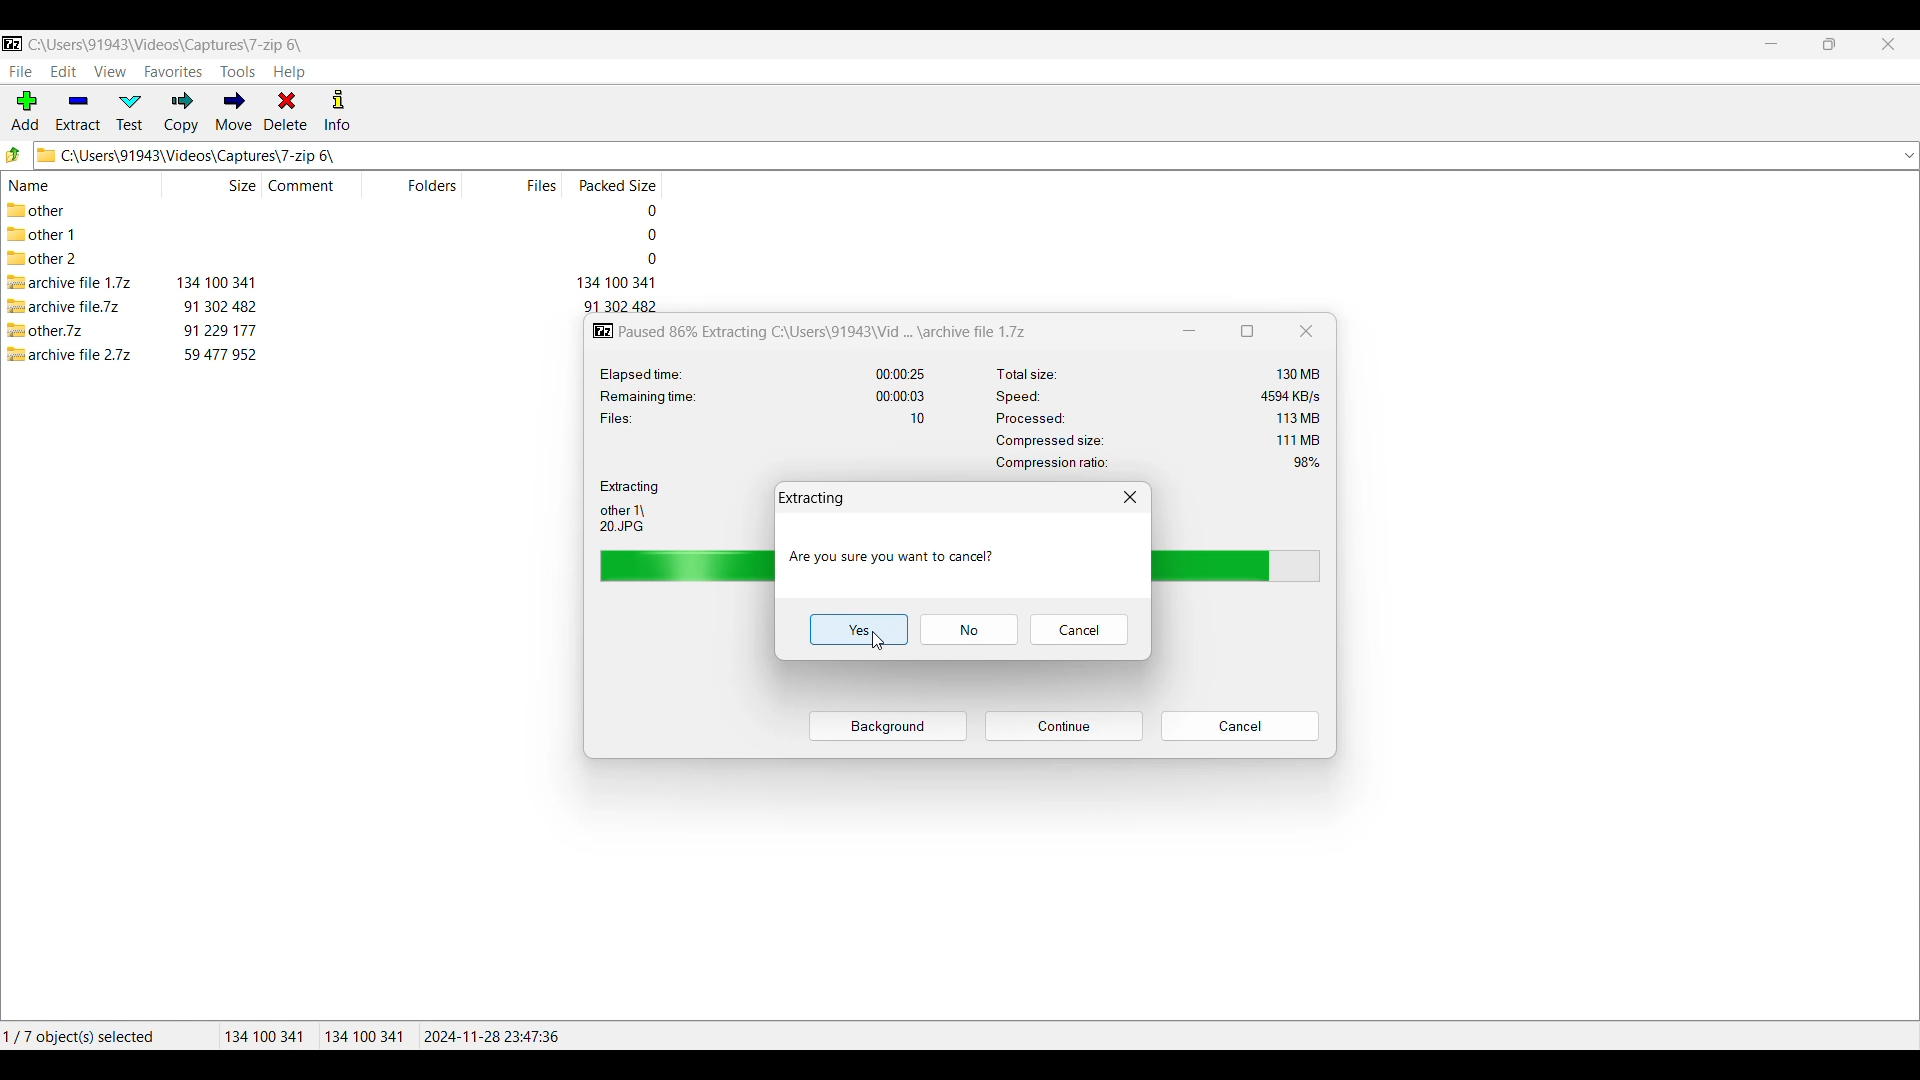  What do you see at coordinates (1189, 330) in the screenshot?
I see `Minimize window` at bounding box center [1189, 330].